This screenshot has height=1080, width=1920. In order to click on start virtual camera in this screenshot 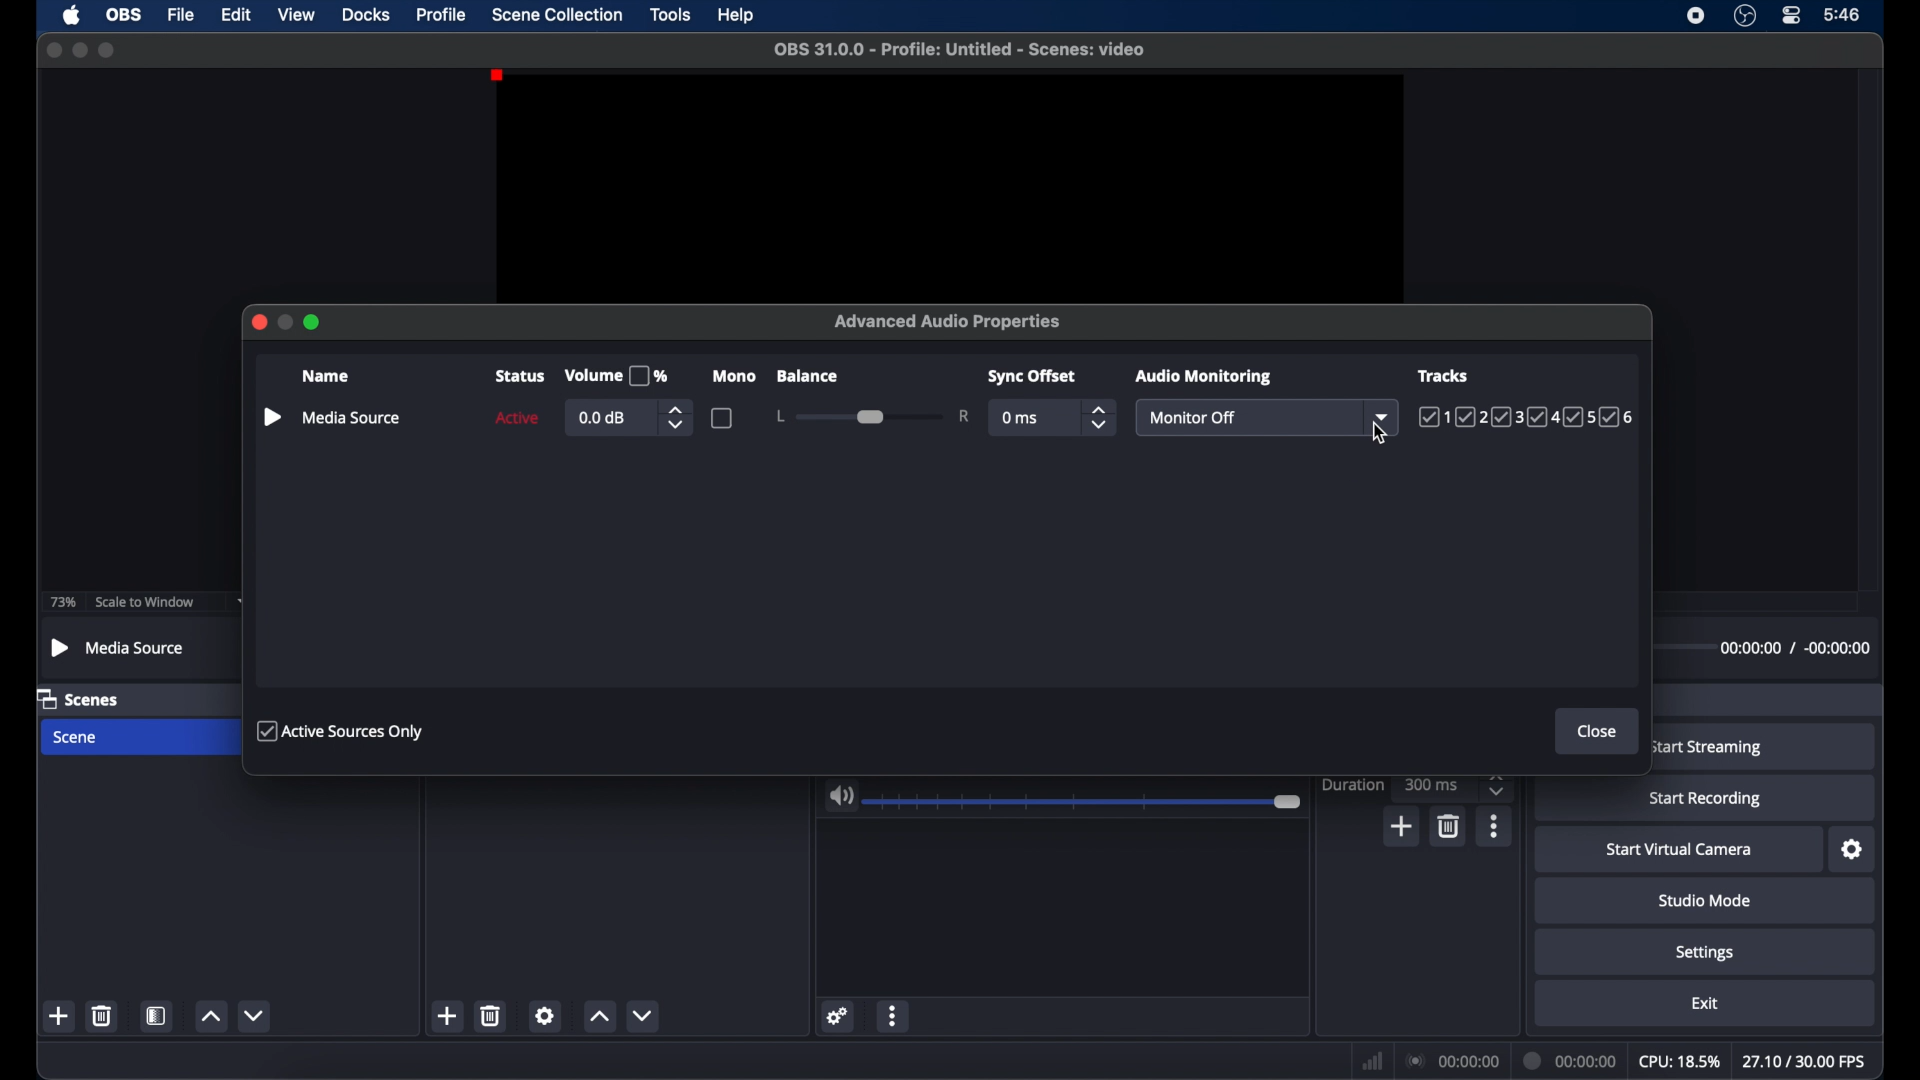, I will do `click(1679, 850)`.